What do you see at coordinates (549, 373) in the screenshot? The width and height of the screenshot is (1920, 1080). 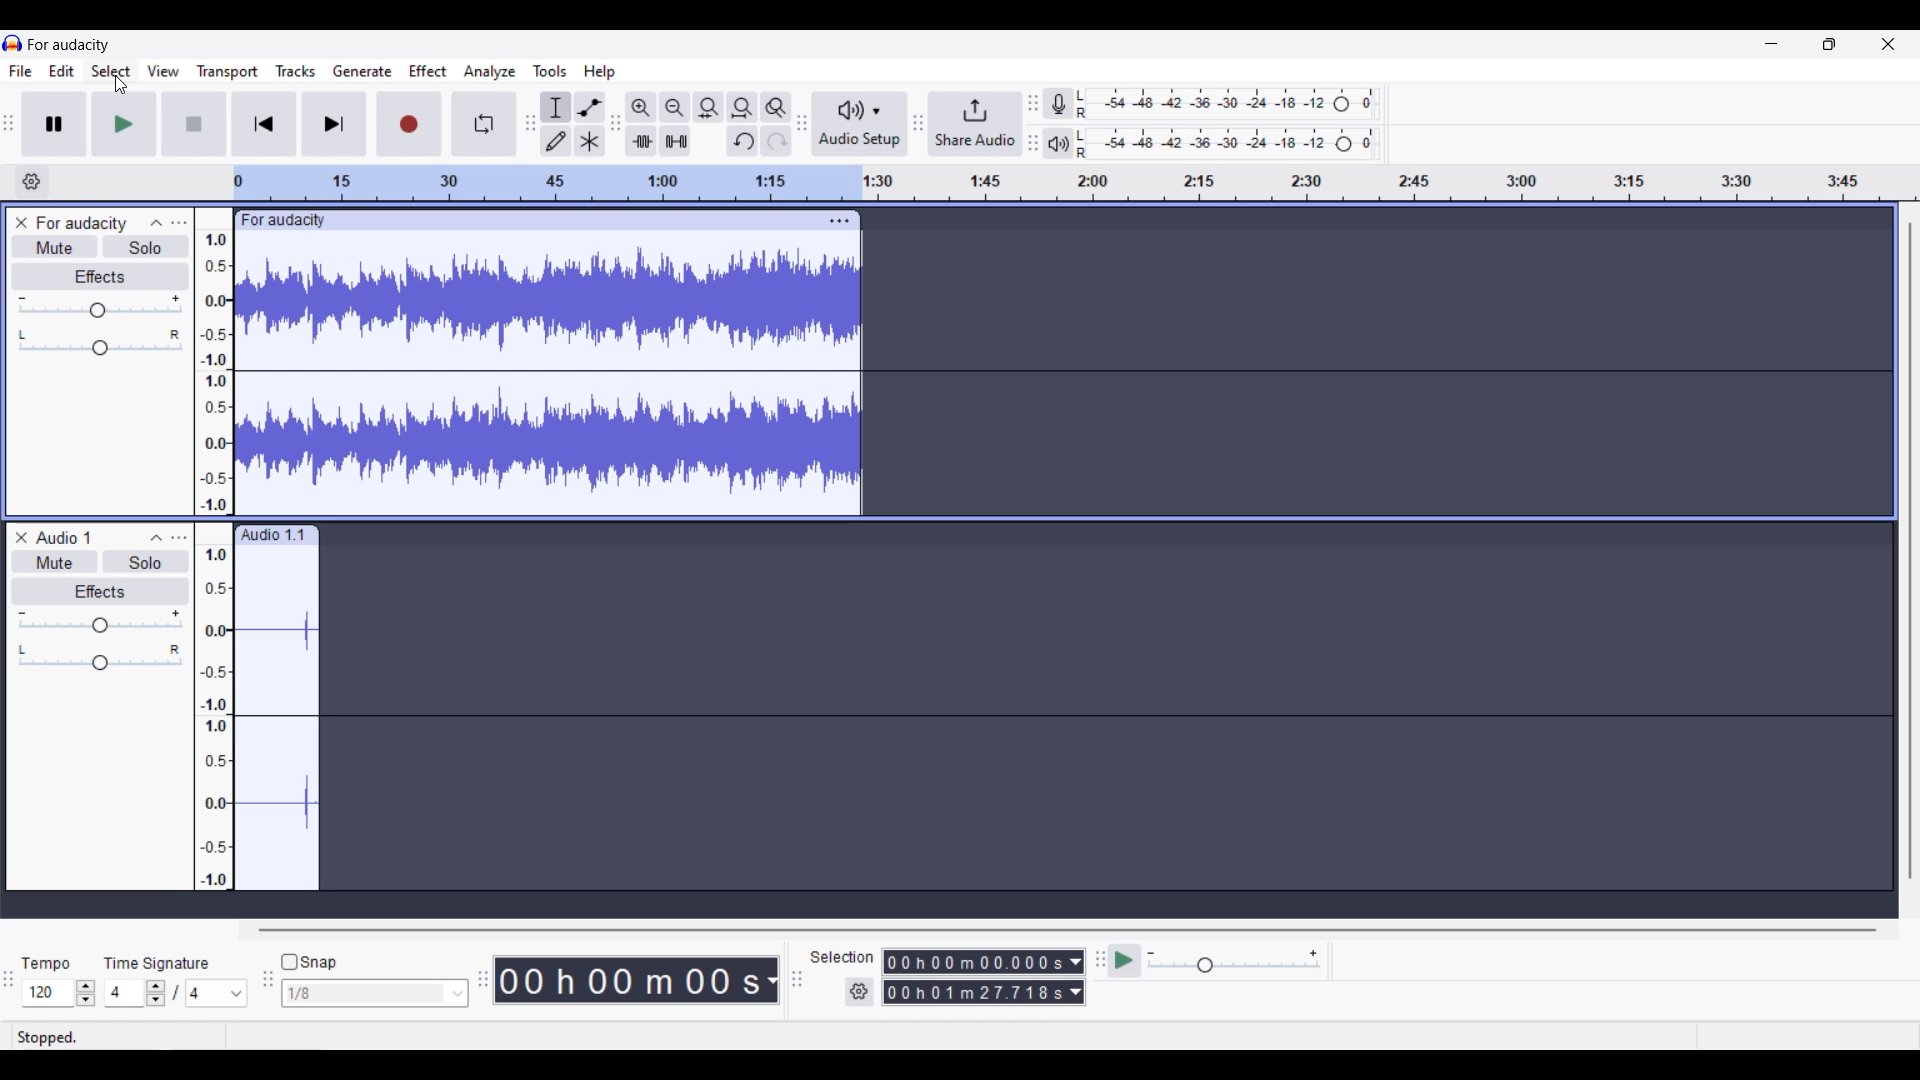 I see `track waveform` at bounding box center [549, 373].